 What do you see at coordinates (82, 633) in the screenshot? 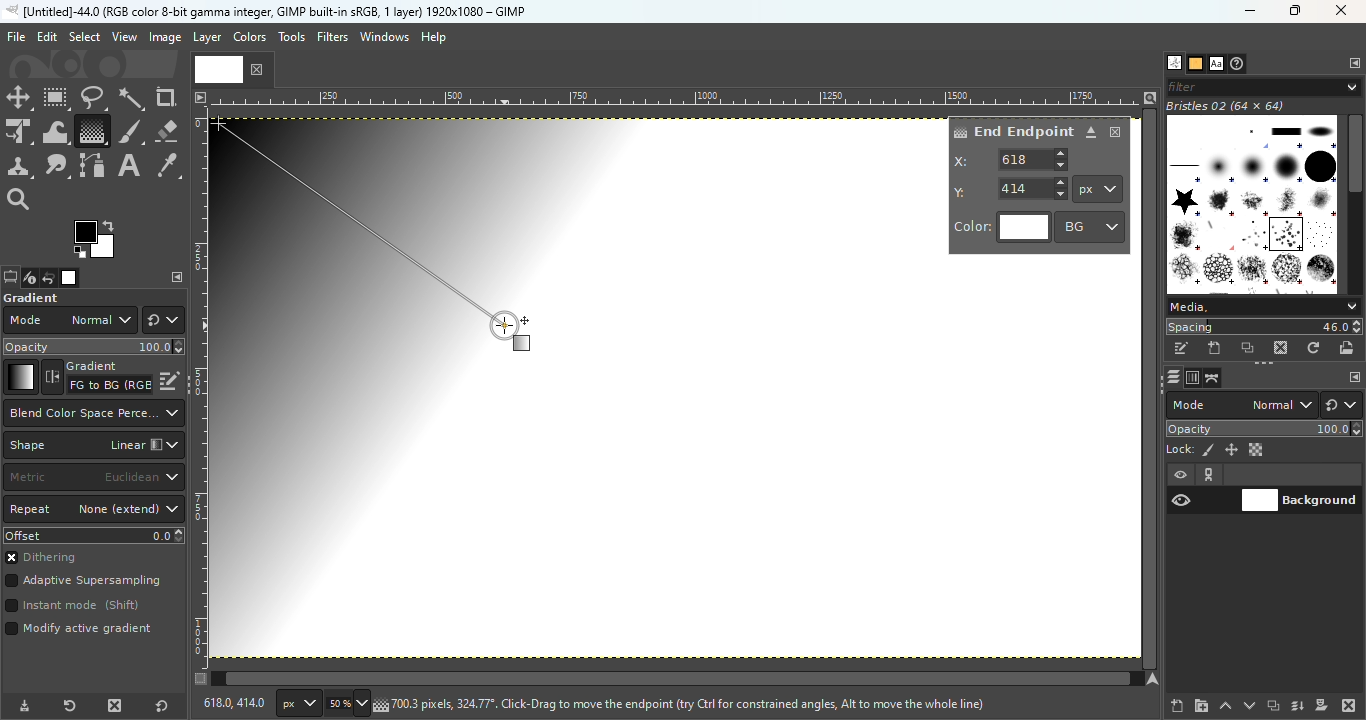
I see `Mode active gradient` at bounding box center [82, 633].